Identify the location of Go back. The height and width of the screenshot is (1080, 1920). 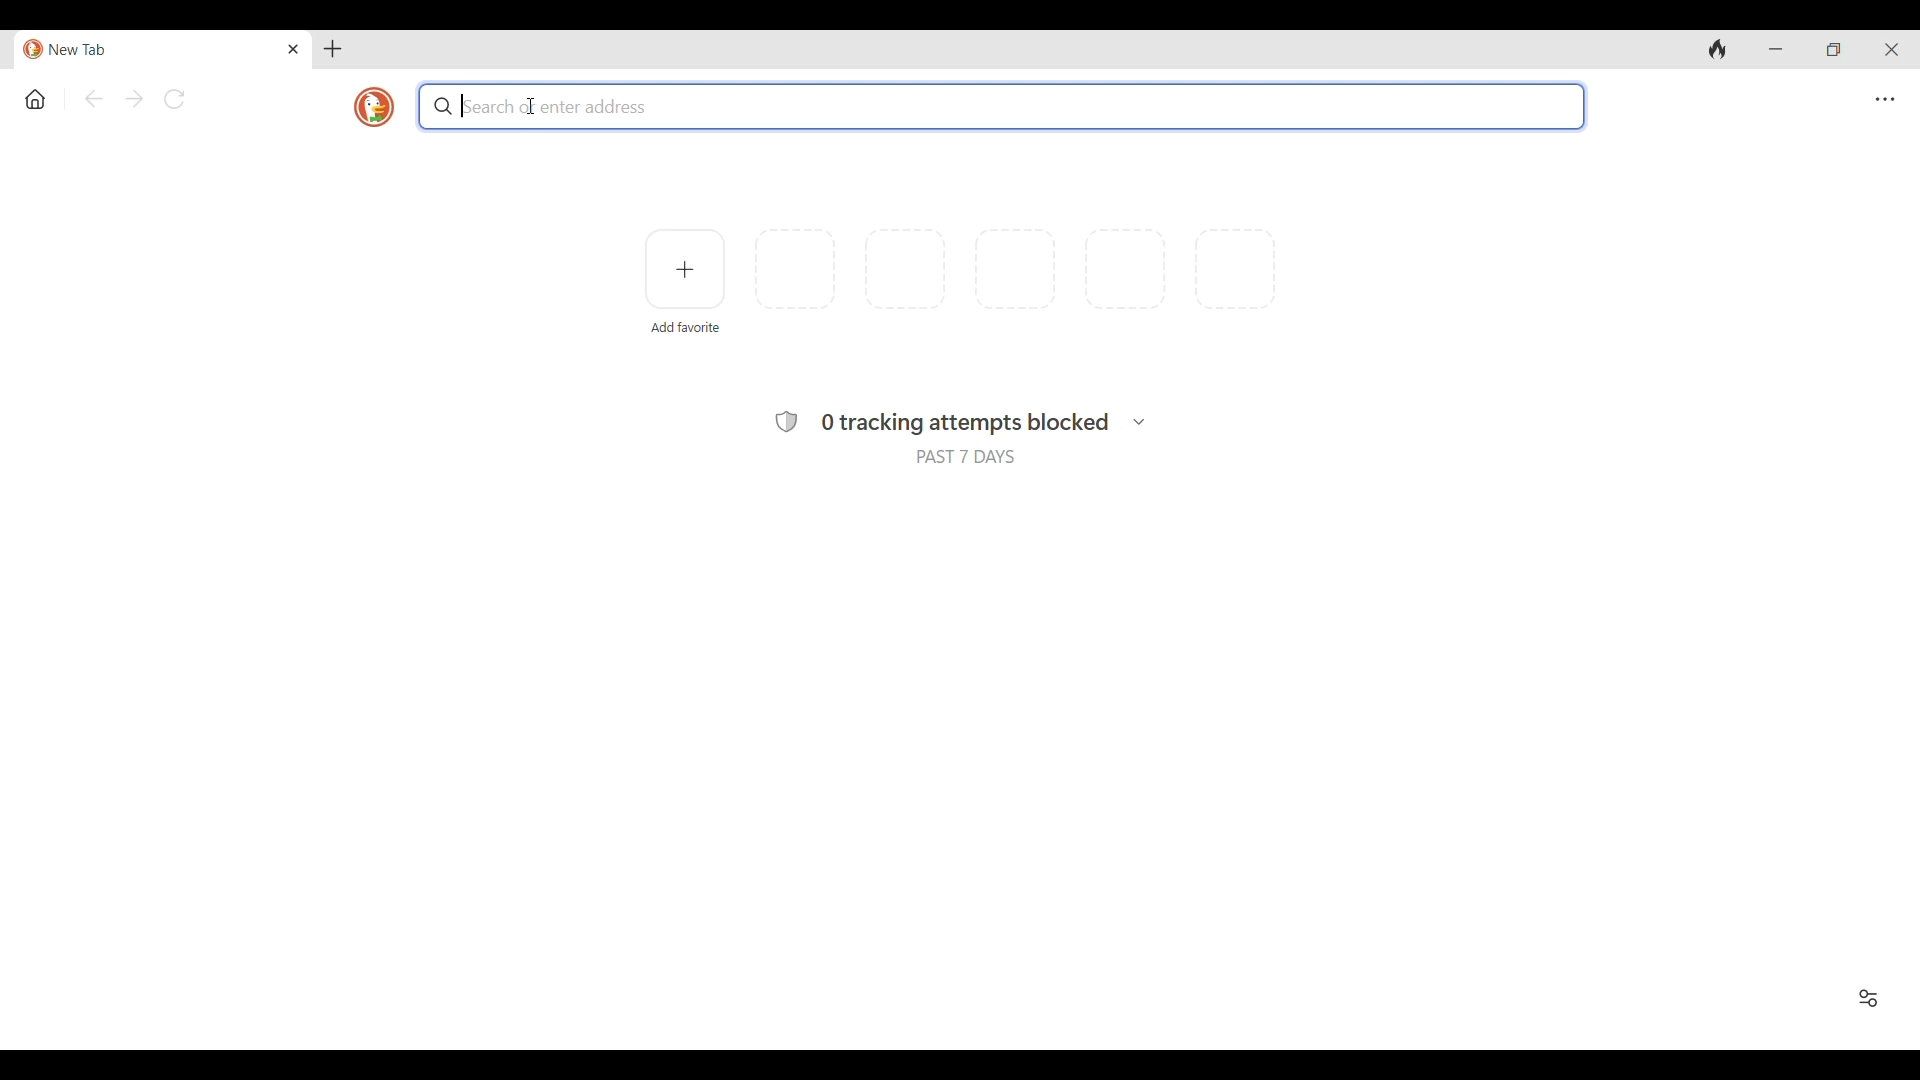
(94, 98).